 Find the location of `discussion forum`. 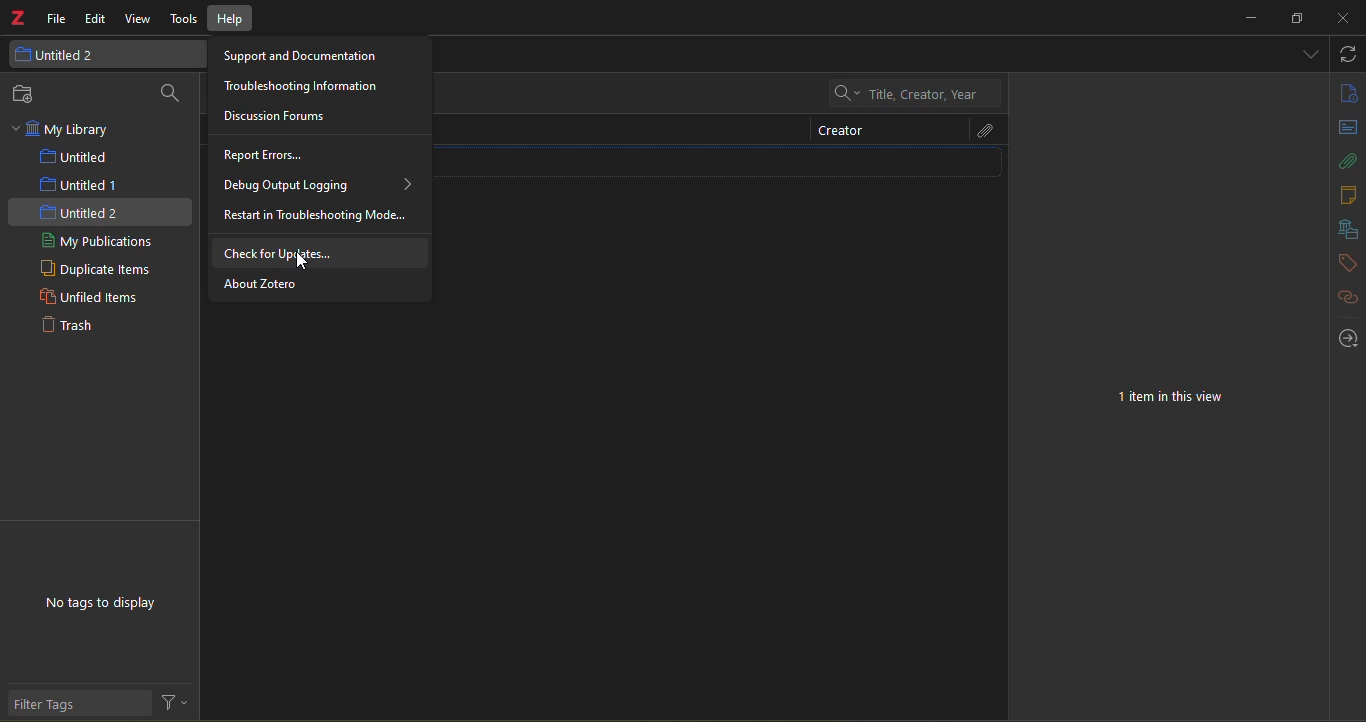

discussion forum is located at coordinates (282, 114).